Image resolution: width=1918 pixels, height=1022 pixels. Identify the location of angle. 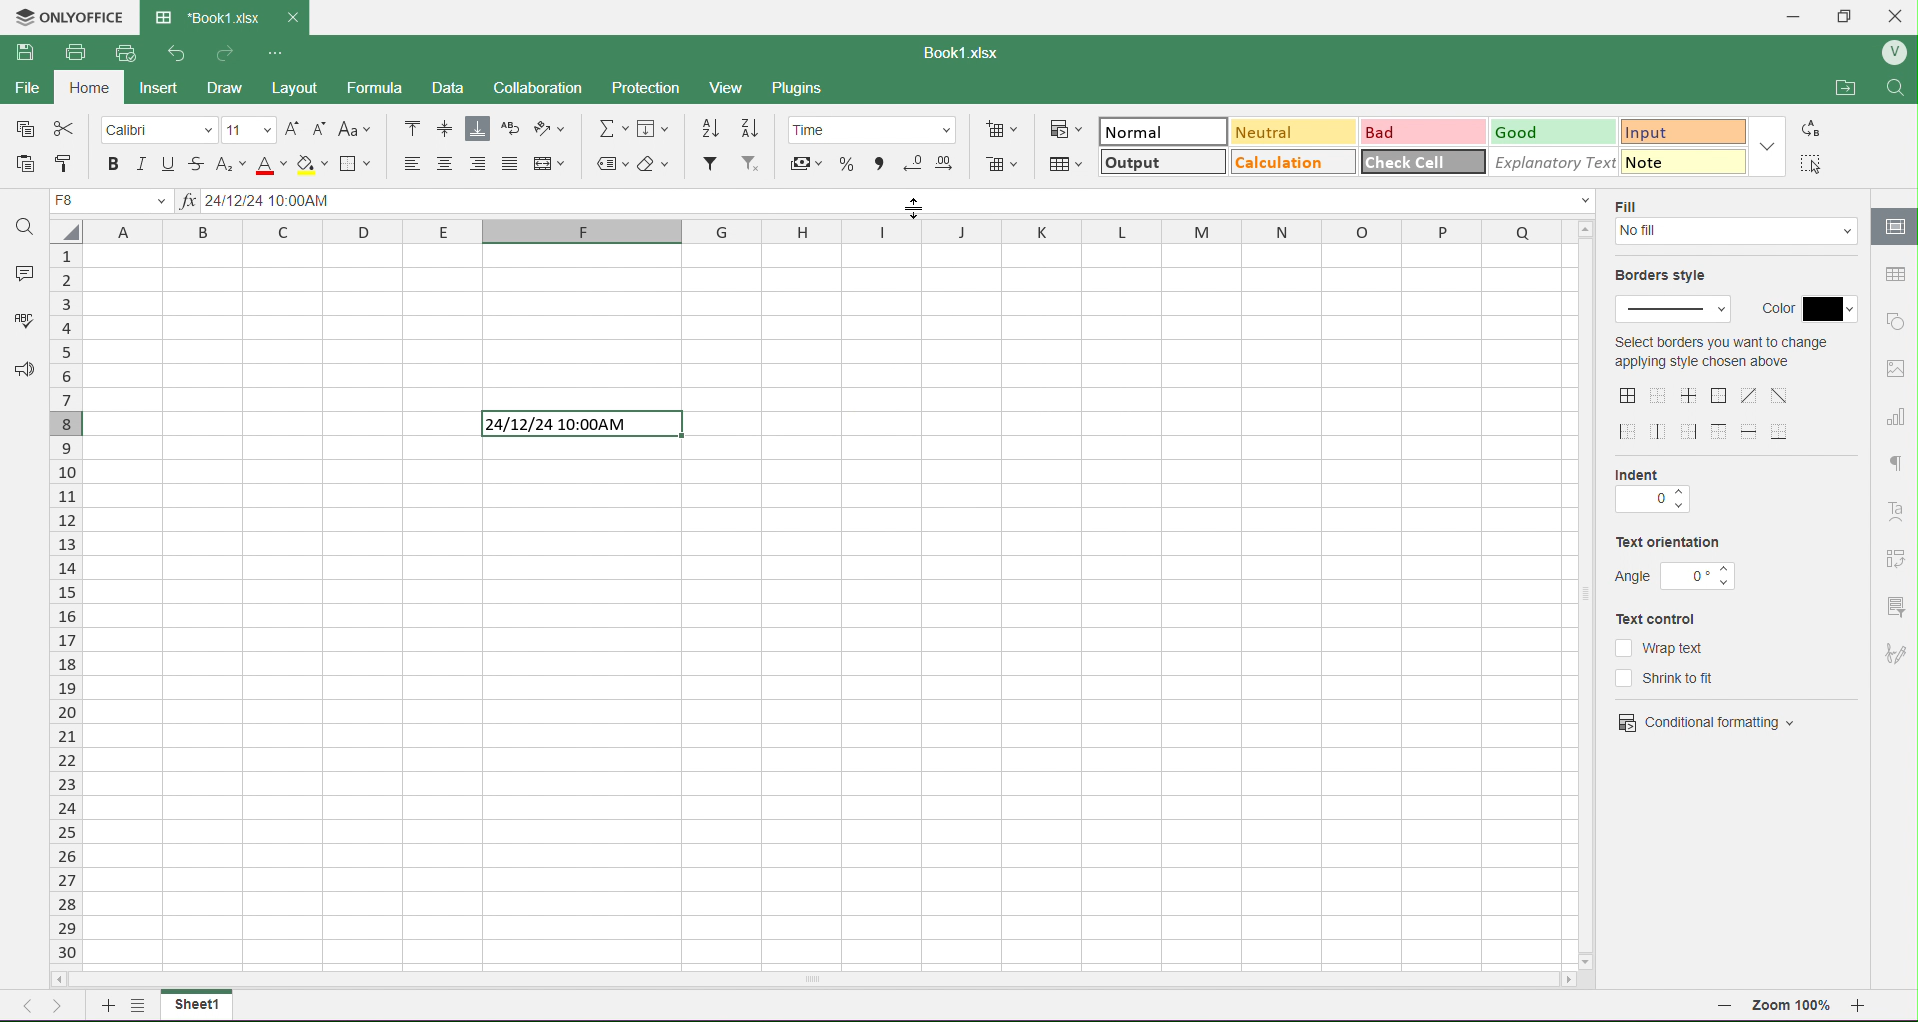
(1677, 576).